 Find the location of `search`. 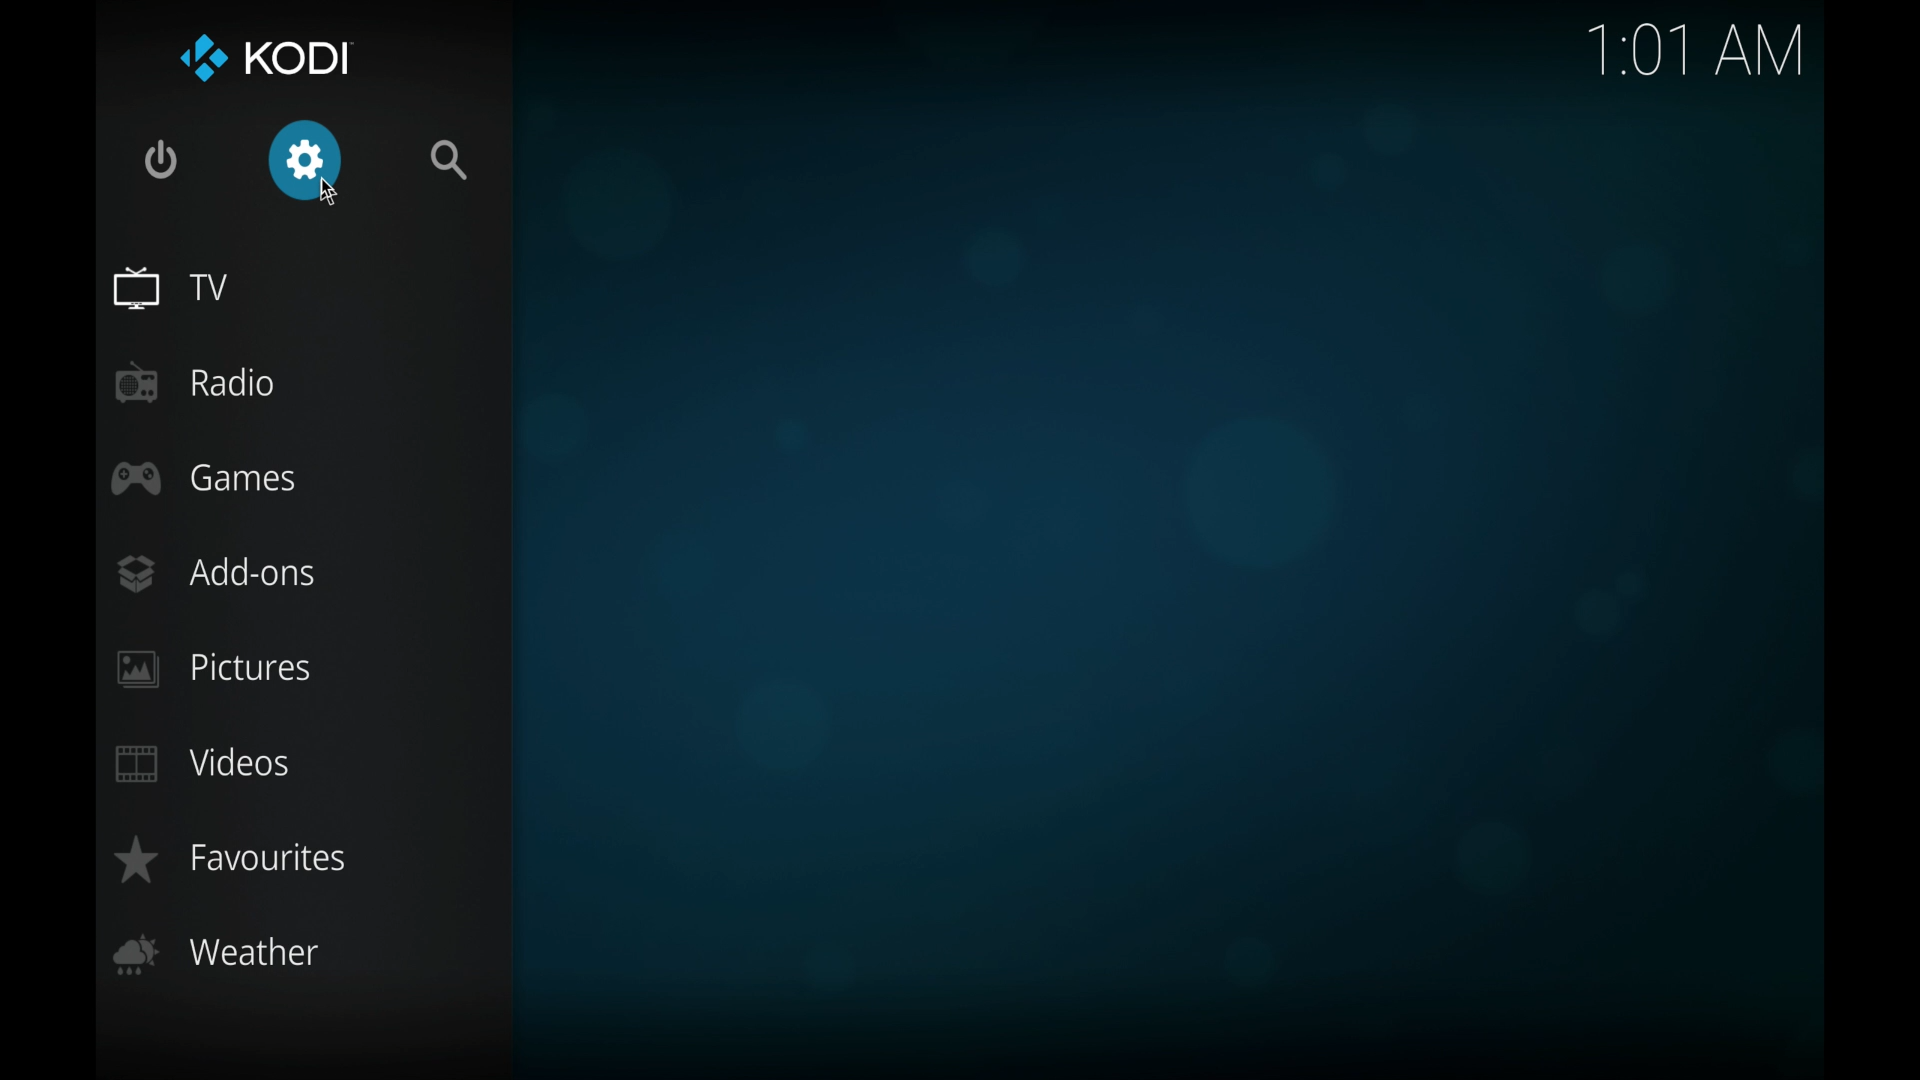

search is located at coordinates (450, 161).